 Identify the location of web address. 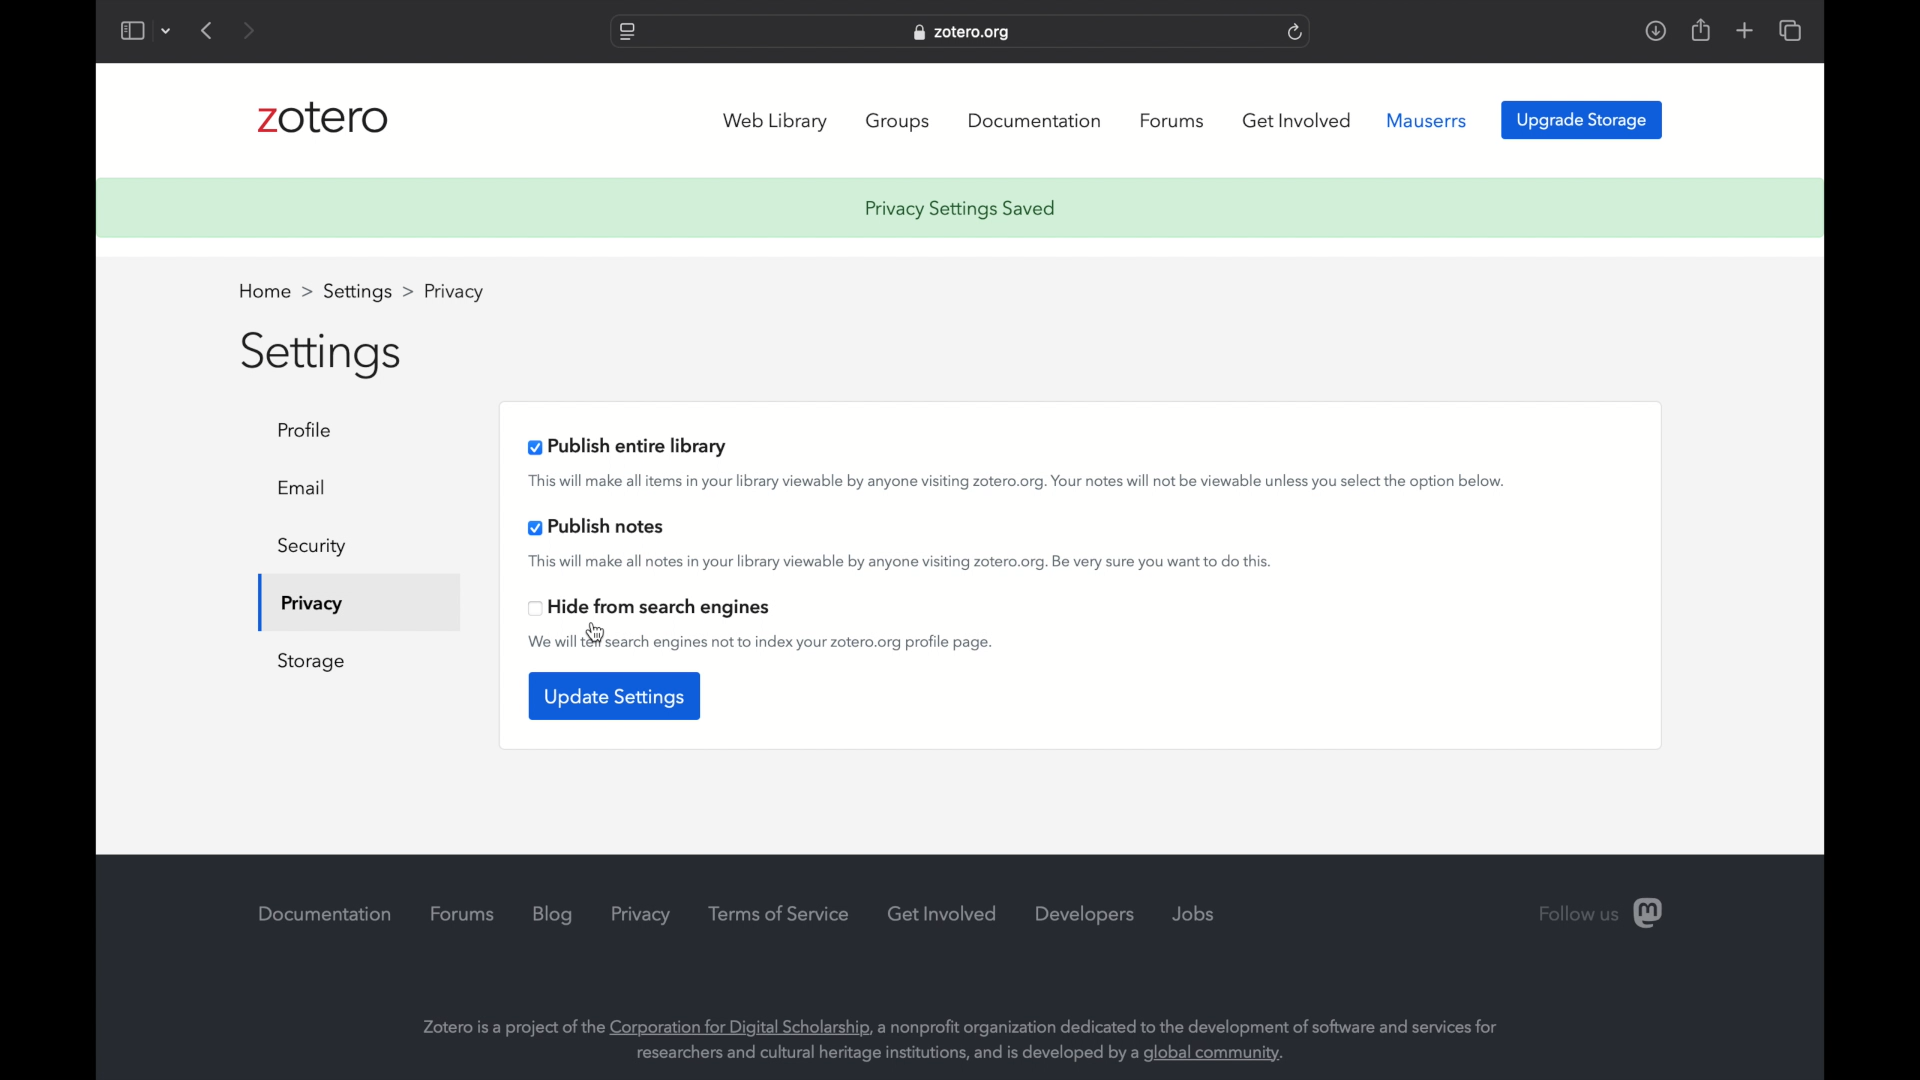
(964, 32).